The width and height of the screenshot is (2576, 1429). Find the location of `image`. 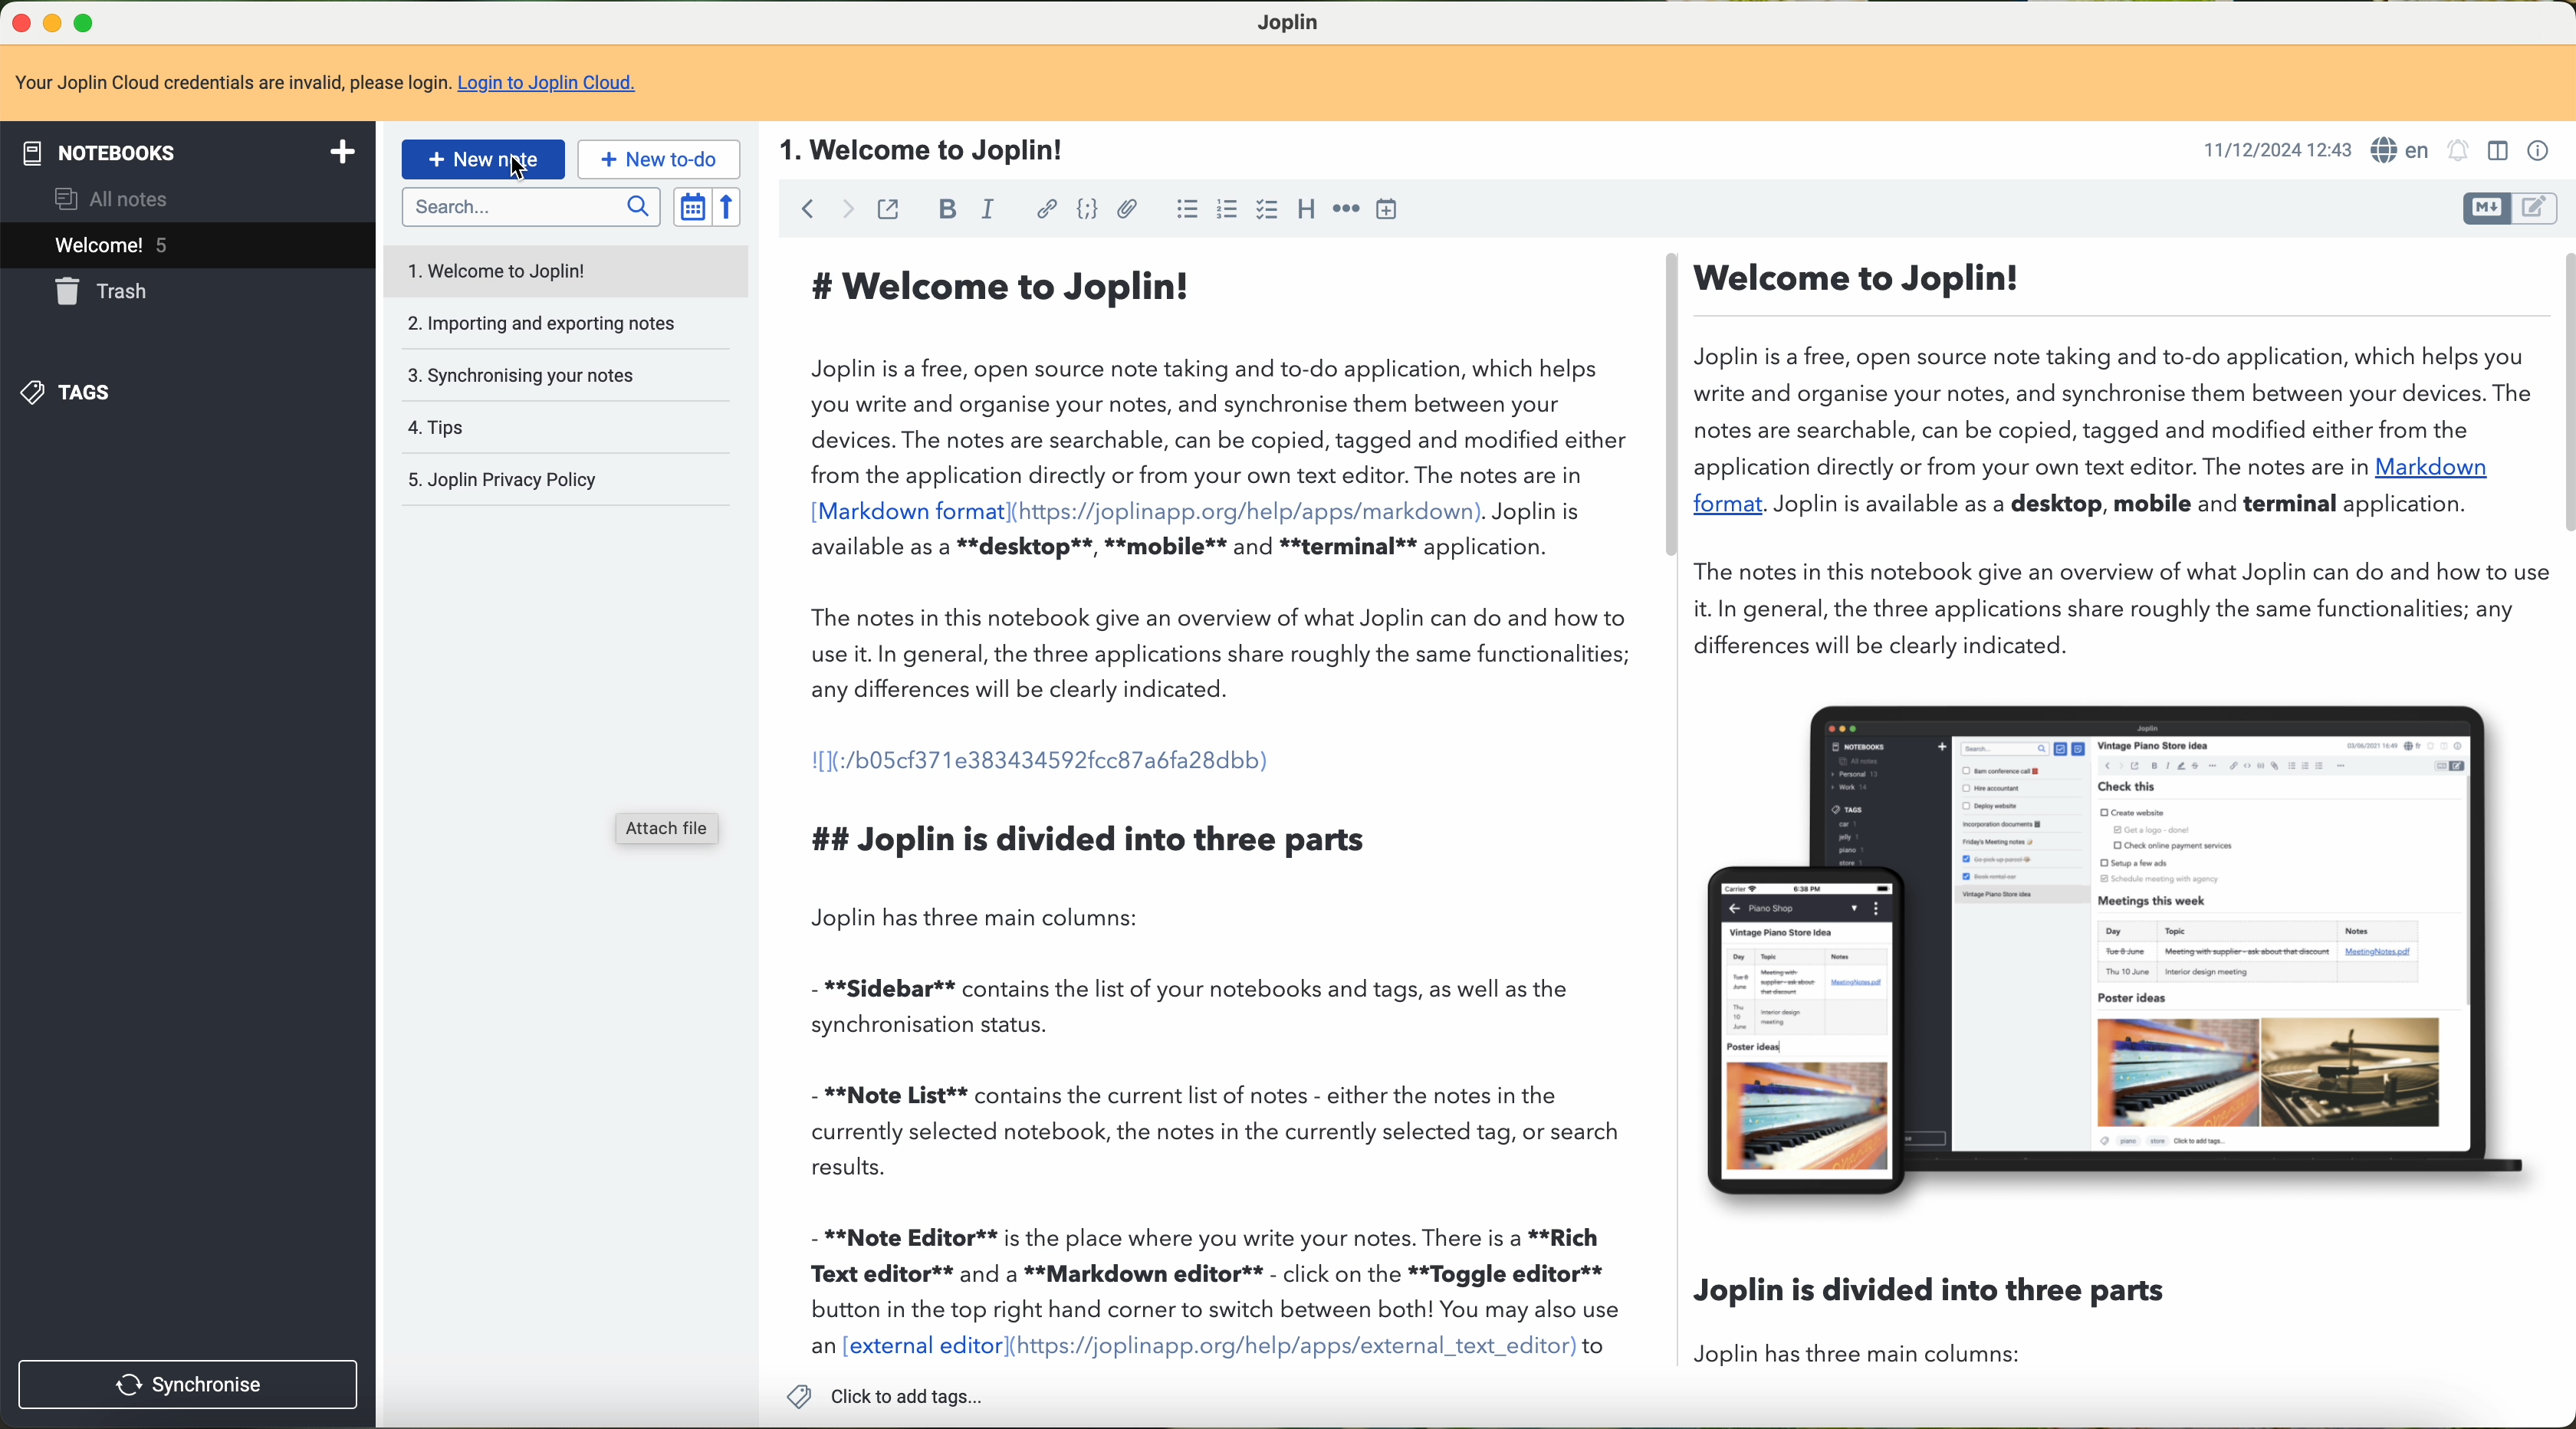

image is located at coordinates (2112, 953).